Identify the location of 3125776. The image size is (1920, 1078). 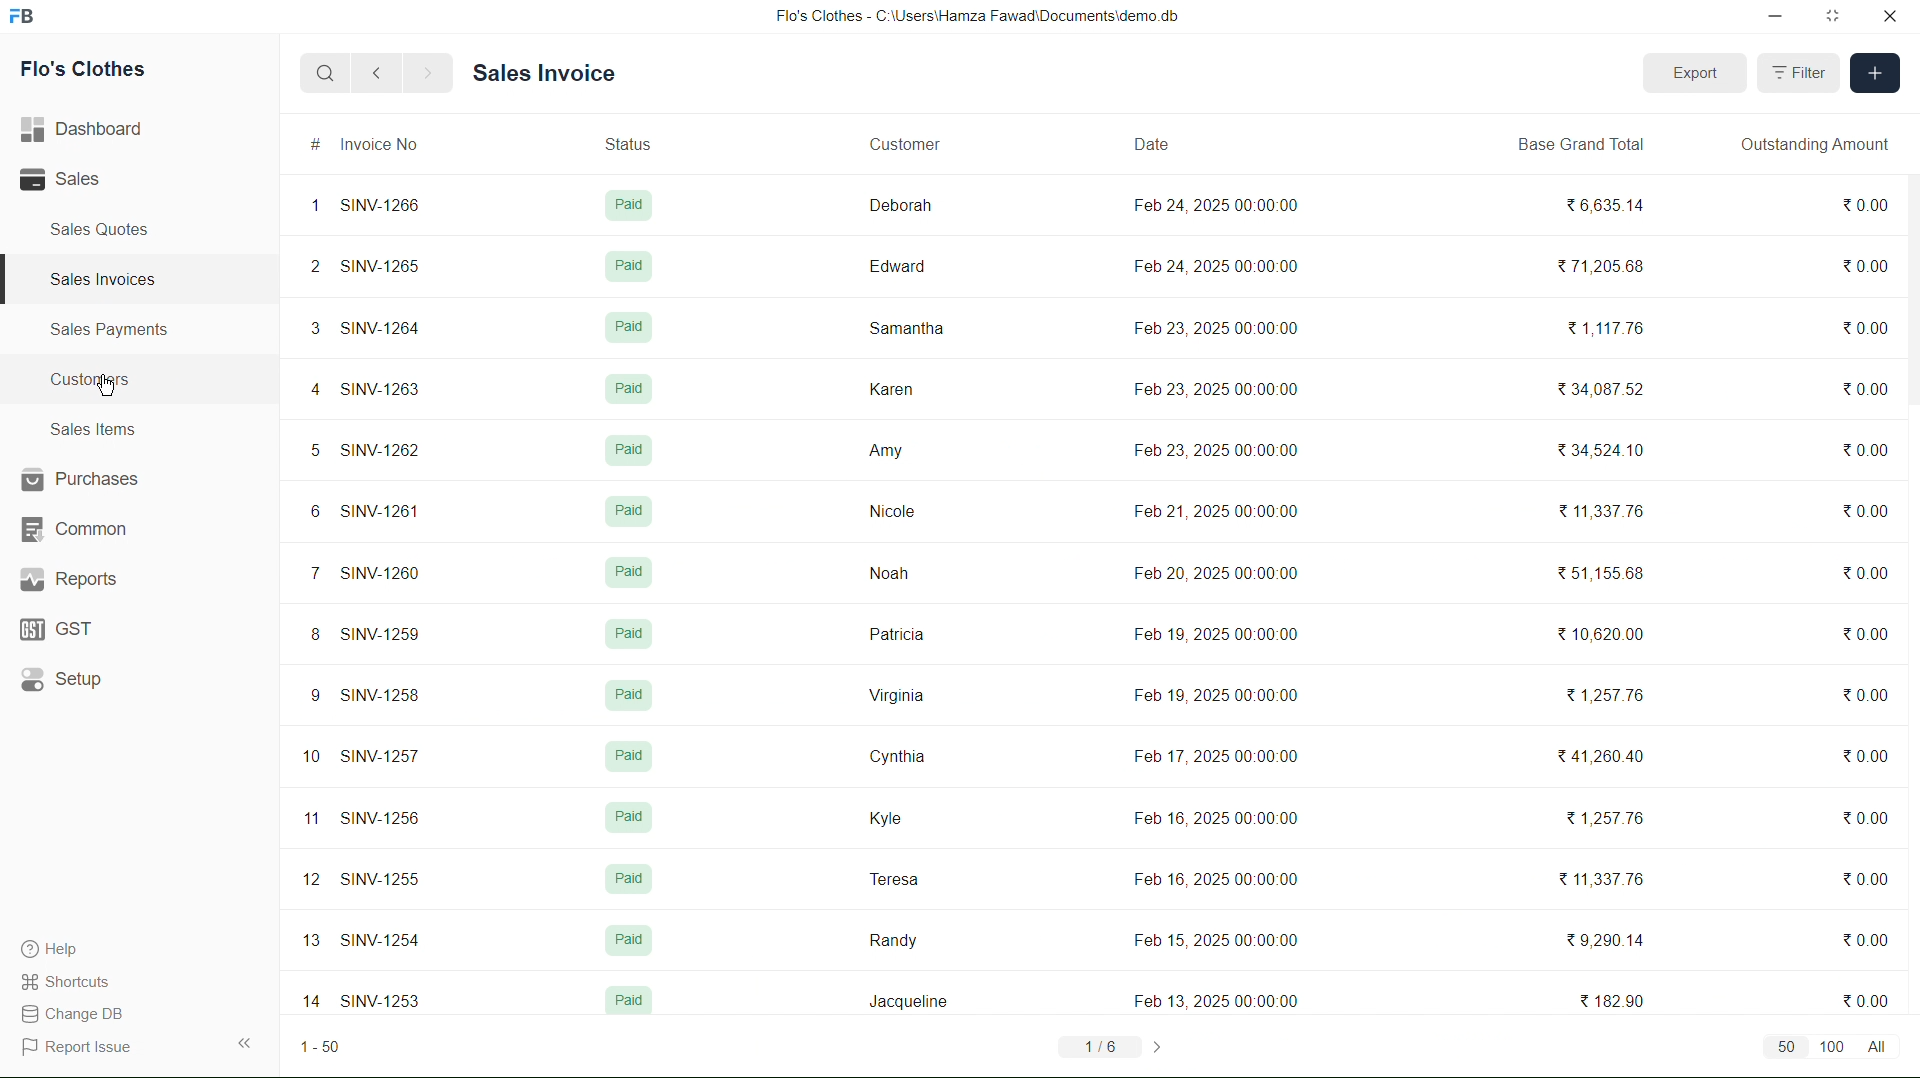
(1604, 815).